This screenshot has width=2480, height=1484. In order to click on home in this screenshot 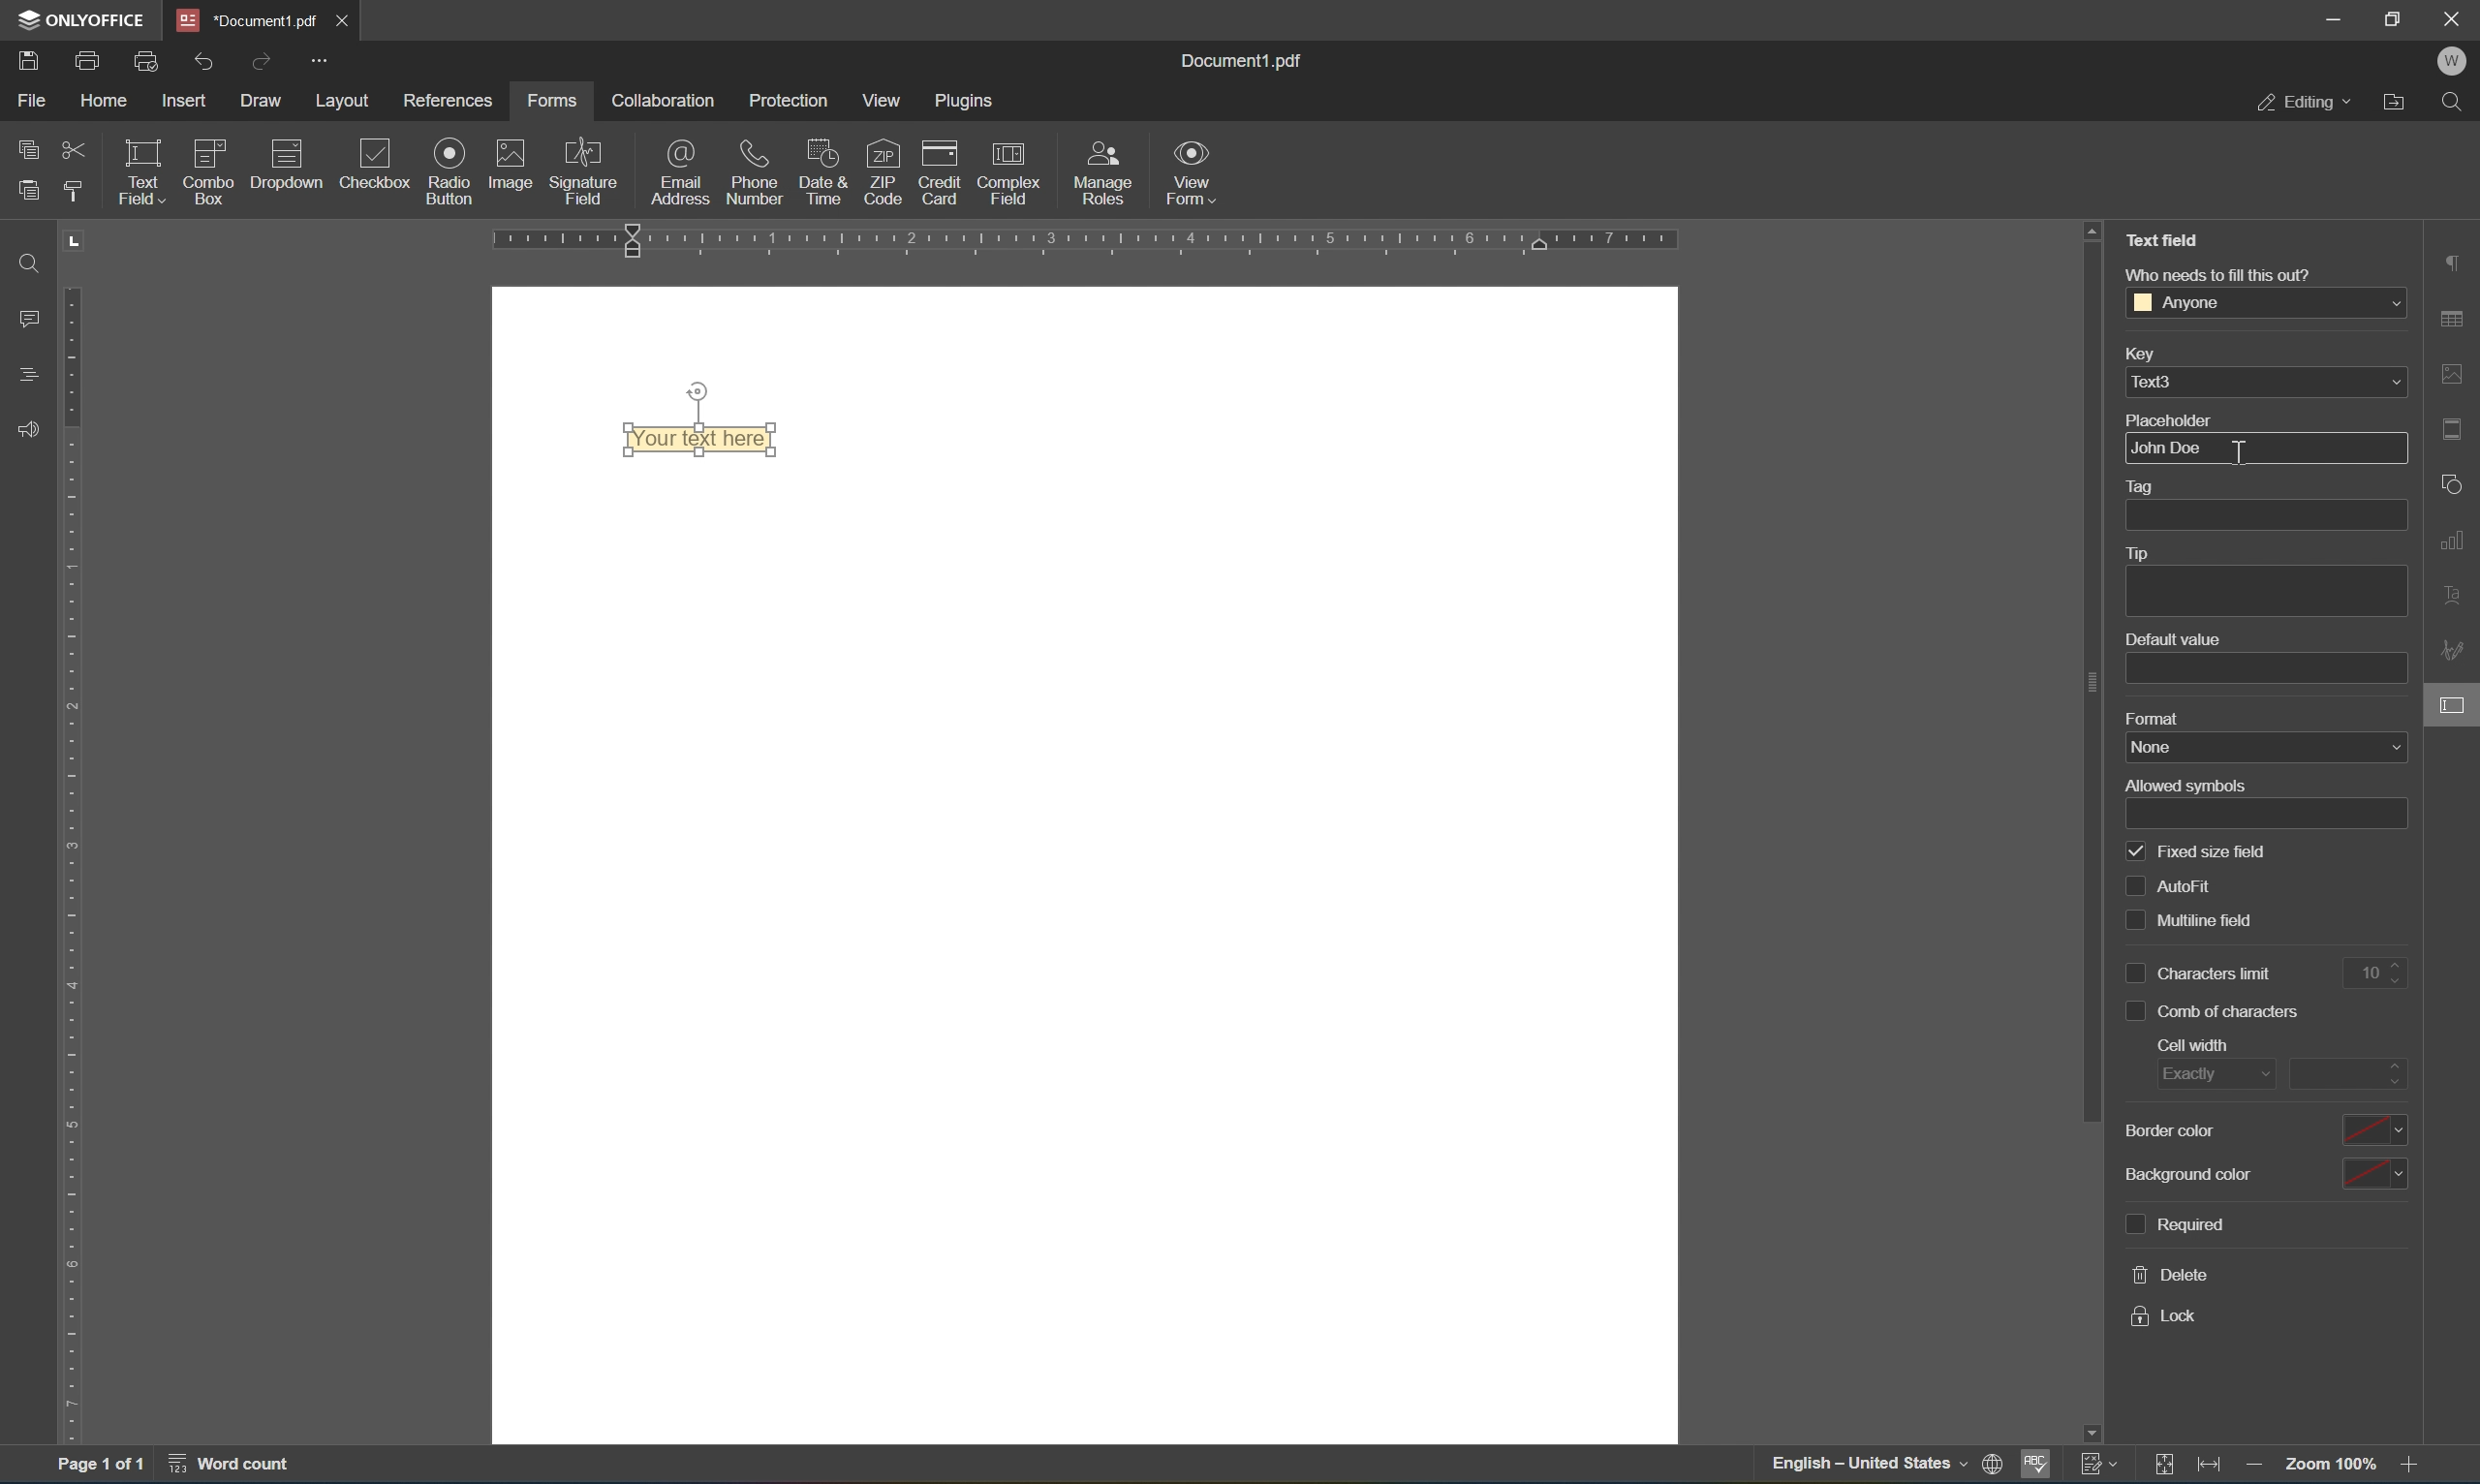, I will do `click(105, 103)`.